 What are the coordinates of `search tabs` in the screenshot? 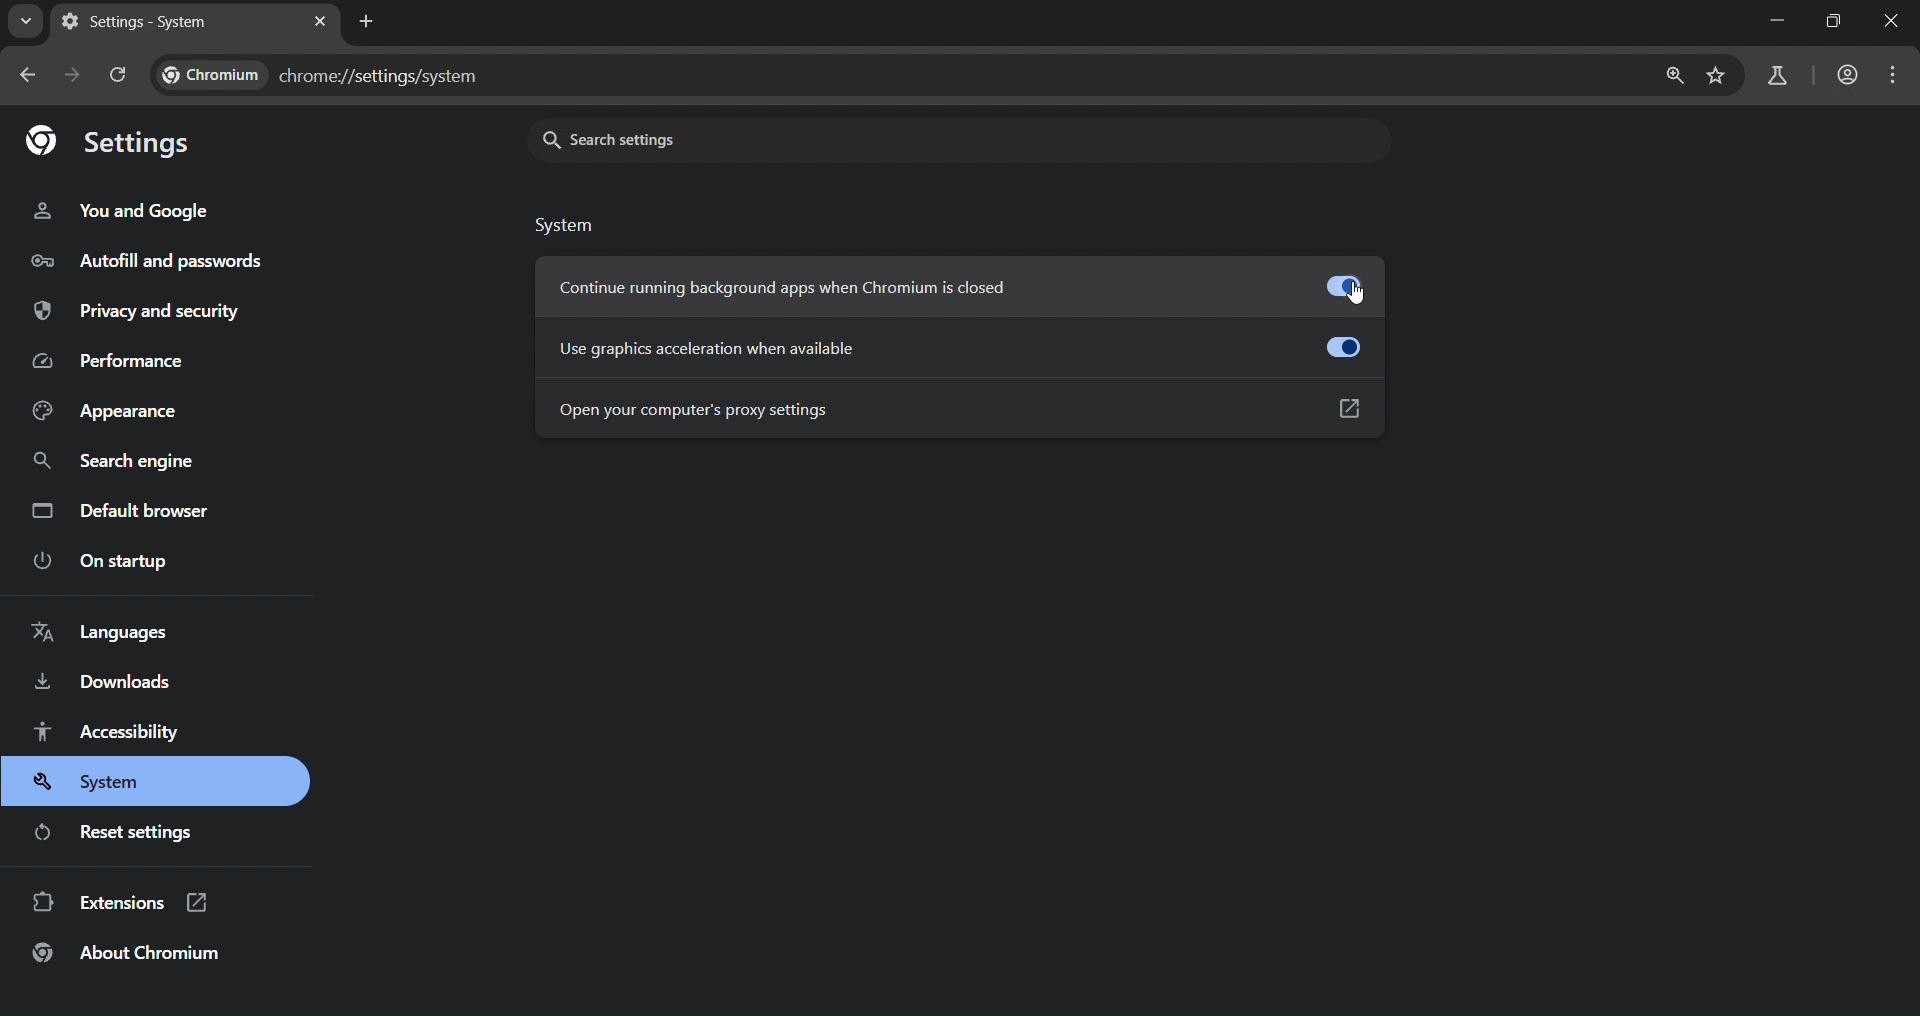 It's located at (29, 23).